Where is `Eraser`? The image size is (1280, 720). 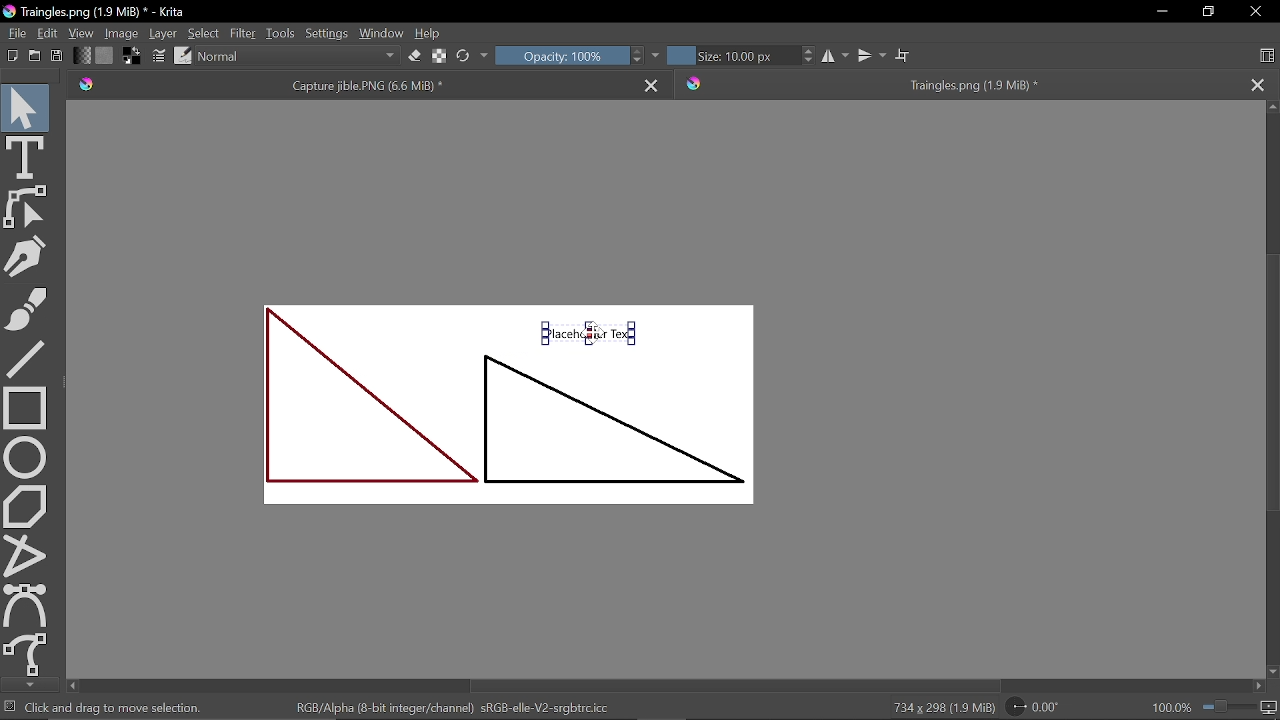 Eraser is located at coordinates (413, 56).